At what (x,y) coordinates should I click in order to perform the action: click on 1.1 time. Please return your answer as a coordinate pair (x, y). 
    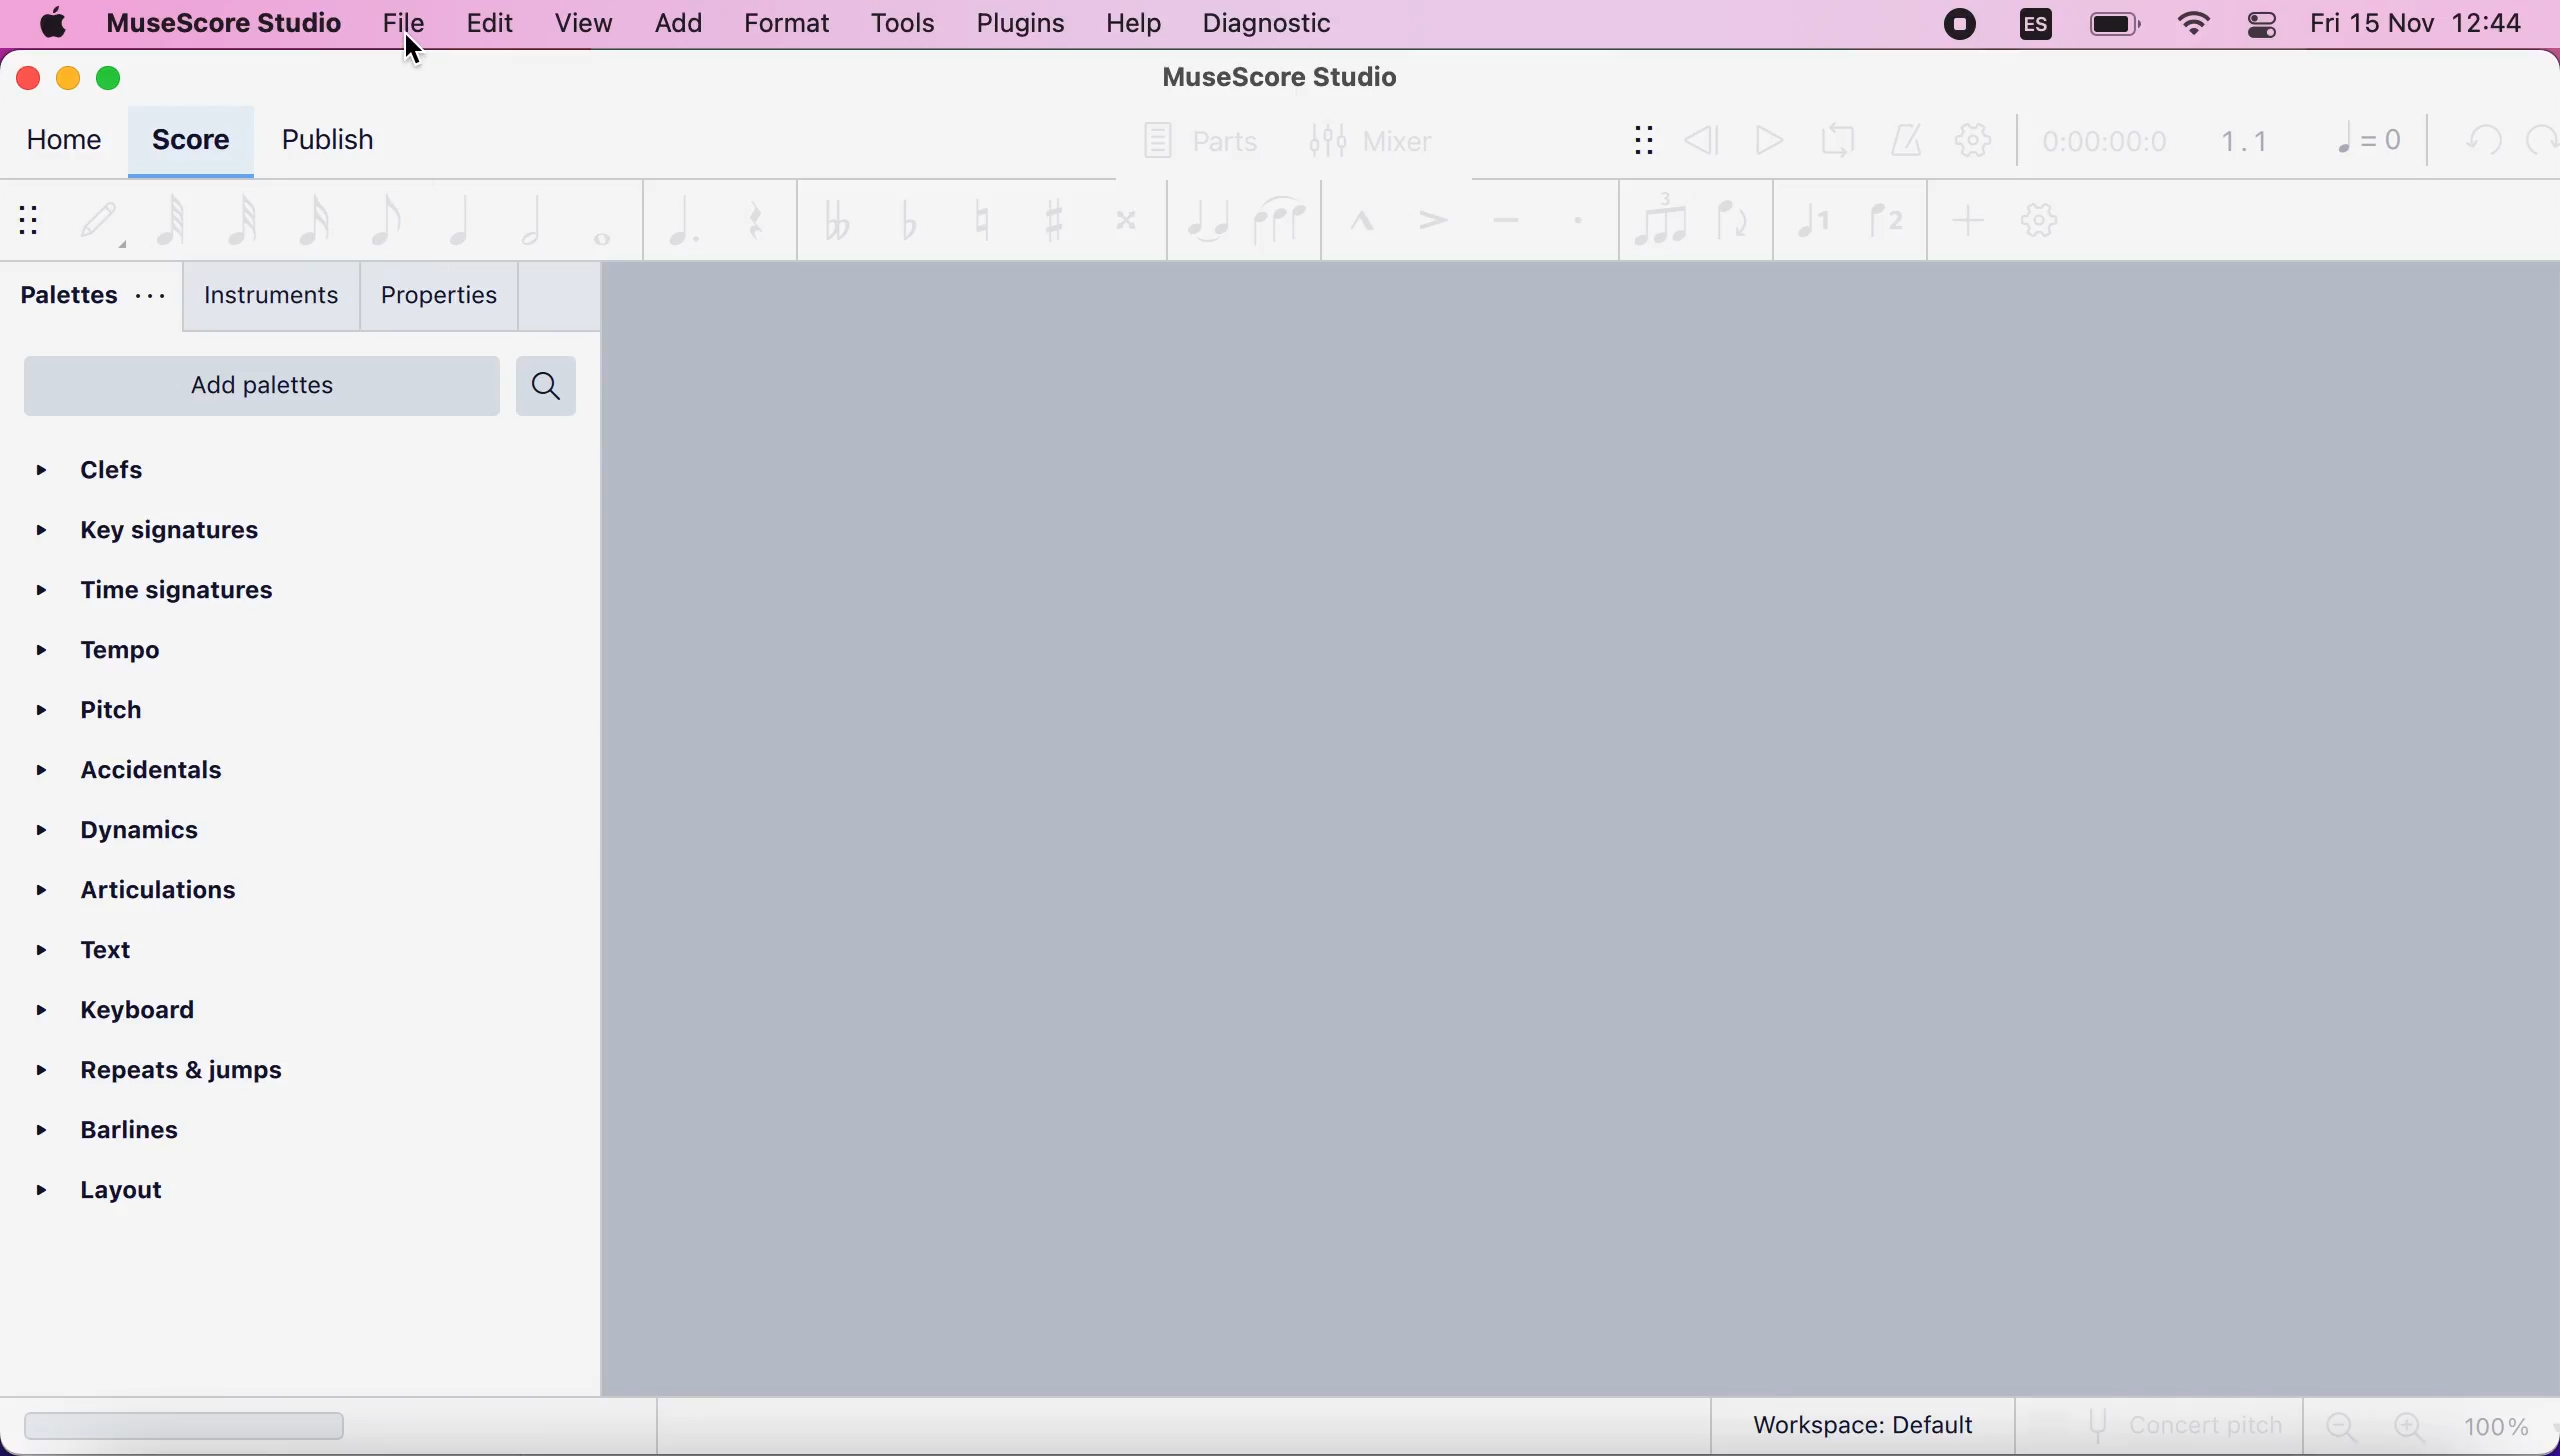
    Looking at the image, I should click on (2243, 142).